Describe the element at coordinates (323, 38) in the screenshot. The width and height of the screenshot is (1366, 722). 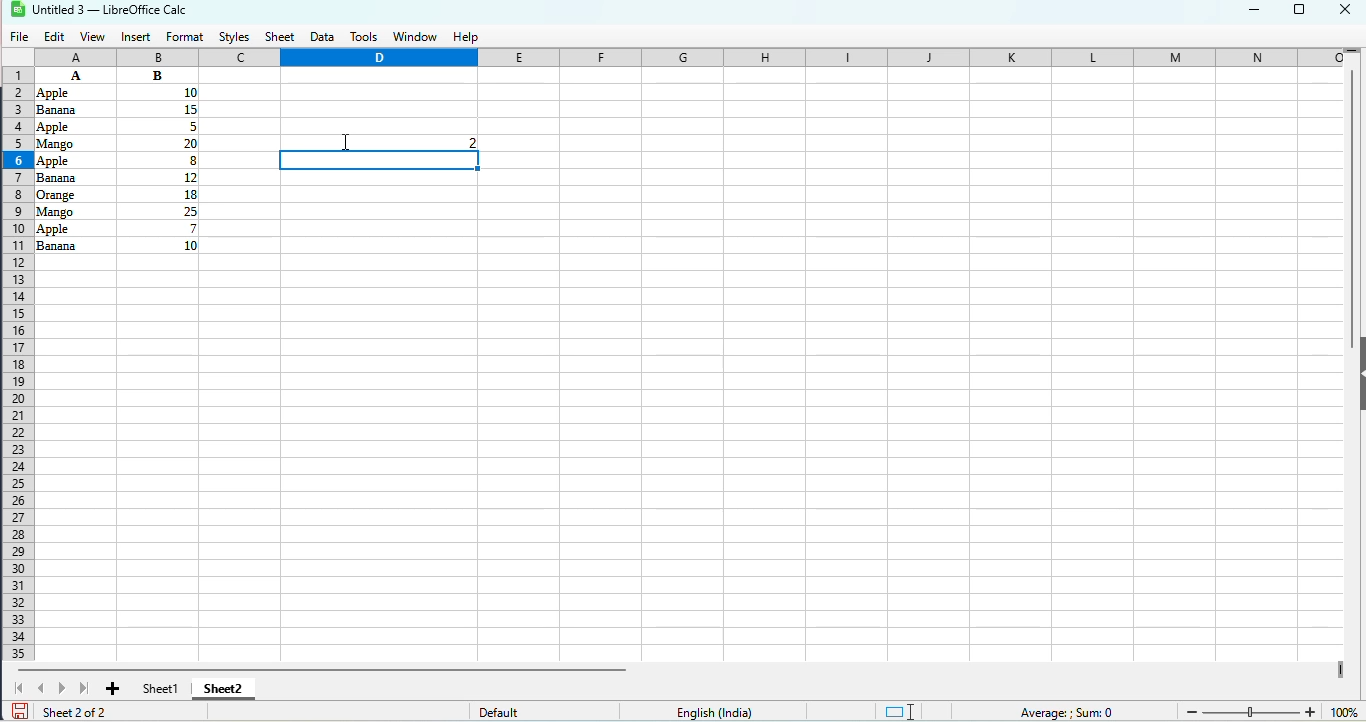
I see `data` at that location.